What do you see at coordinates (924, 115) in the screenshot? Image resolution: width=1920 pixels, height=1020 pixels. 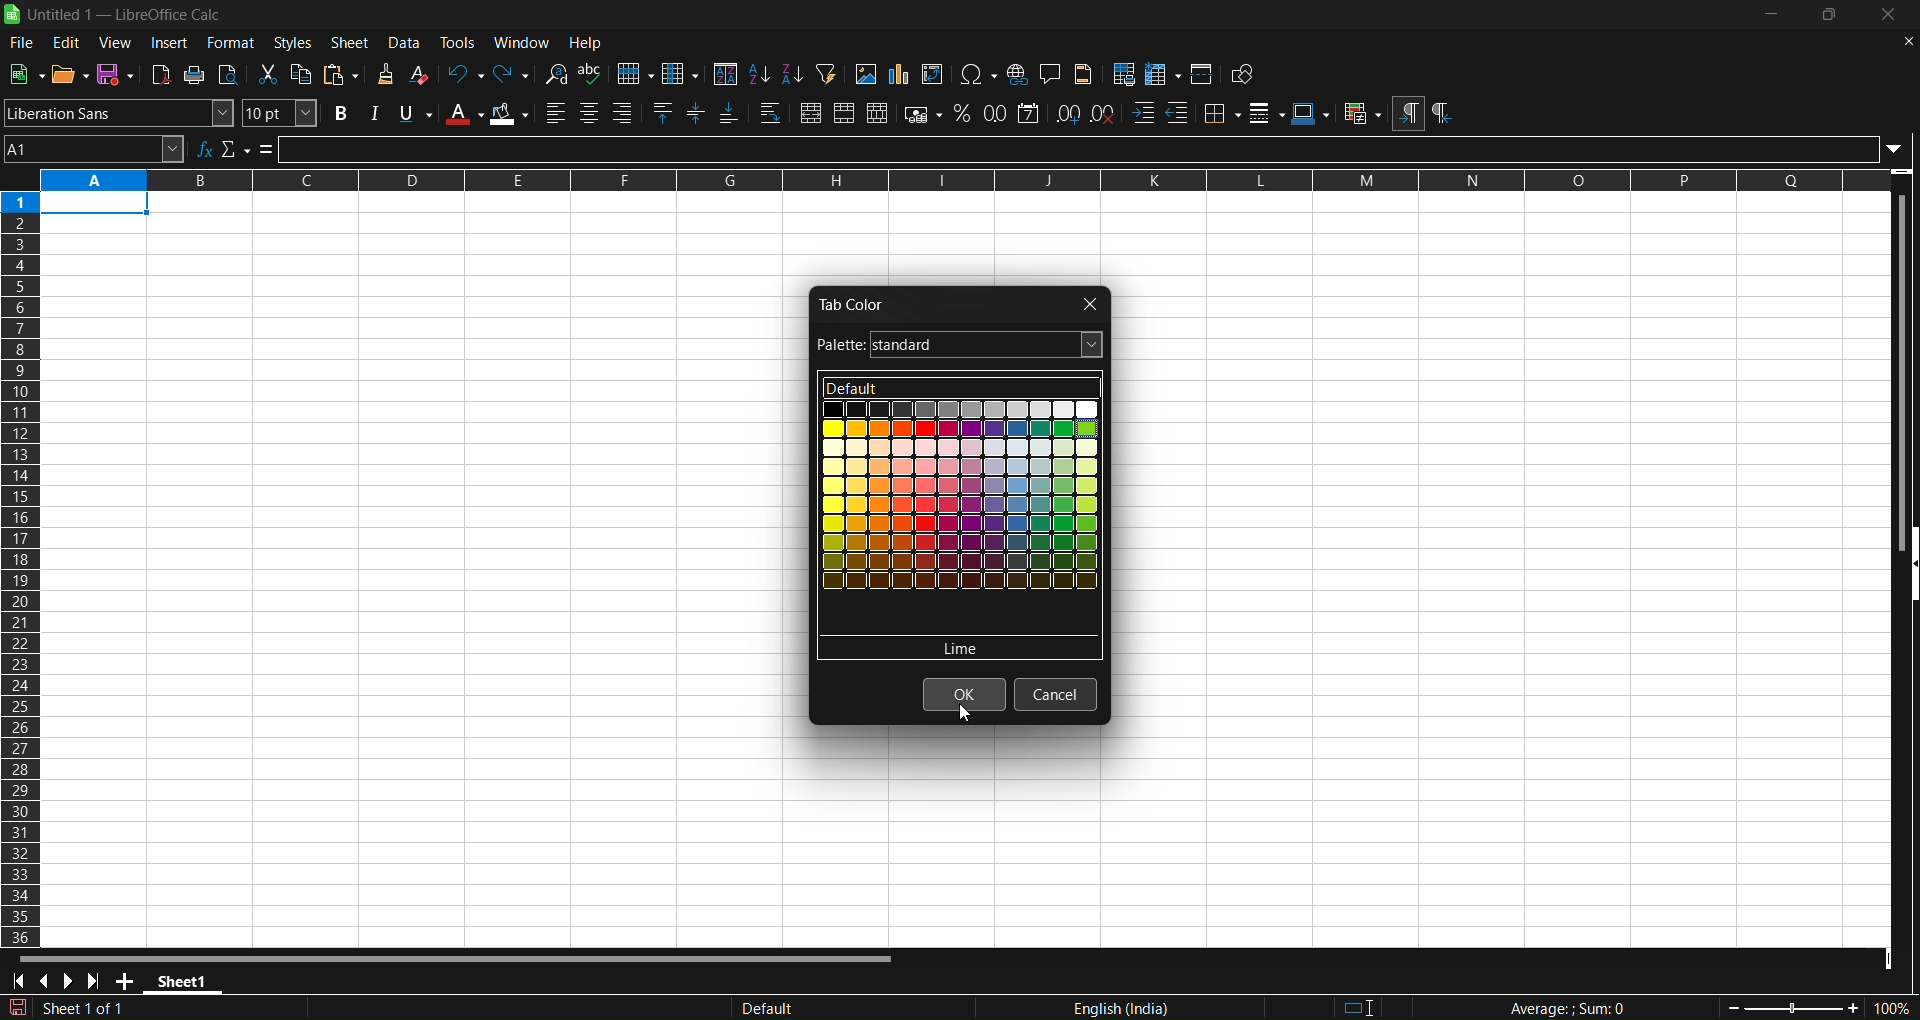 I see `format as currency` at bounding box center [924, 115].